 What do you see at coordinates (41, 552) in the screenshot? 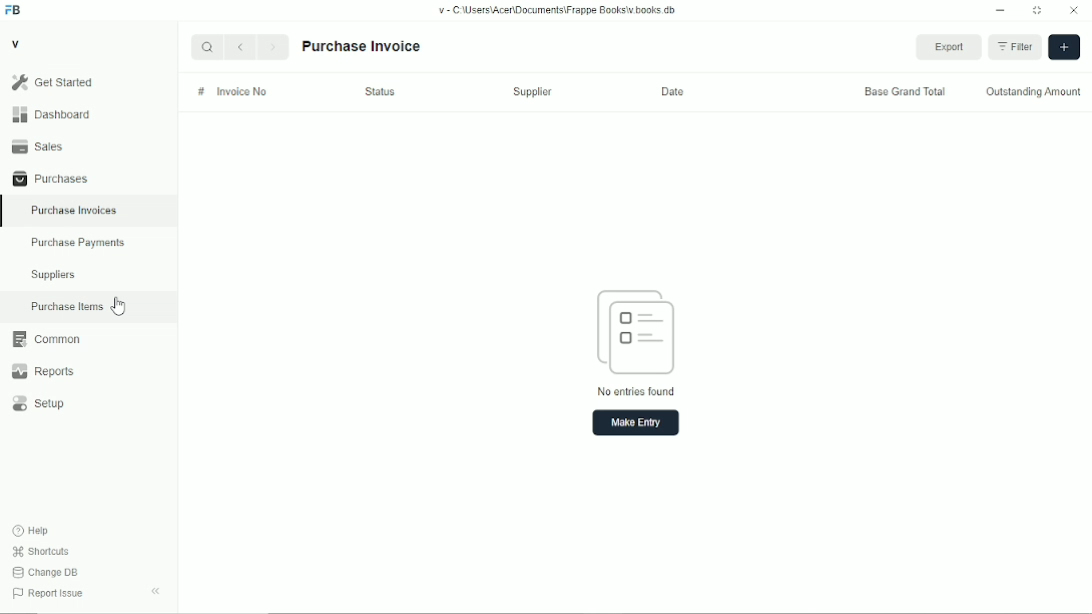
I see `shortcuts` at bounding box center [41, 552].